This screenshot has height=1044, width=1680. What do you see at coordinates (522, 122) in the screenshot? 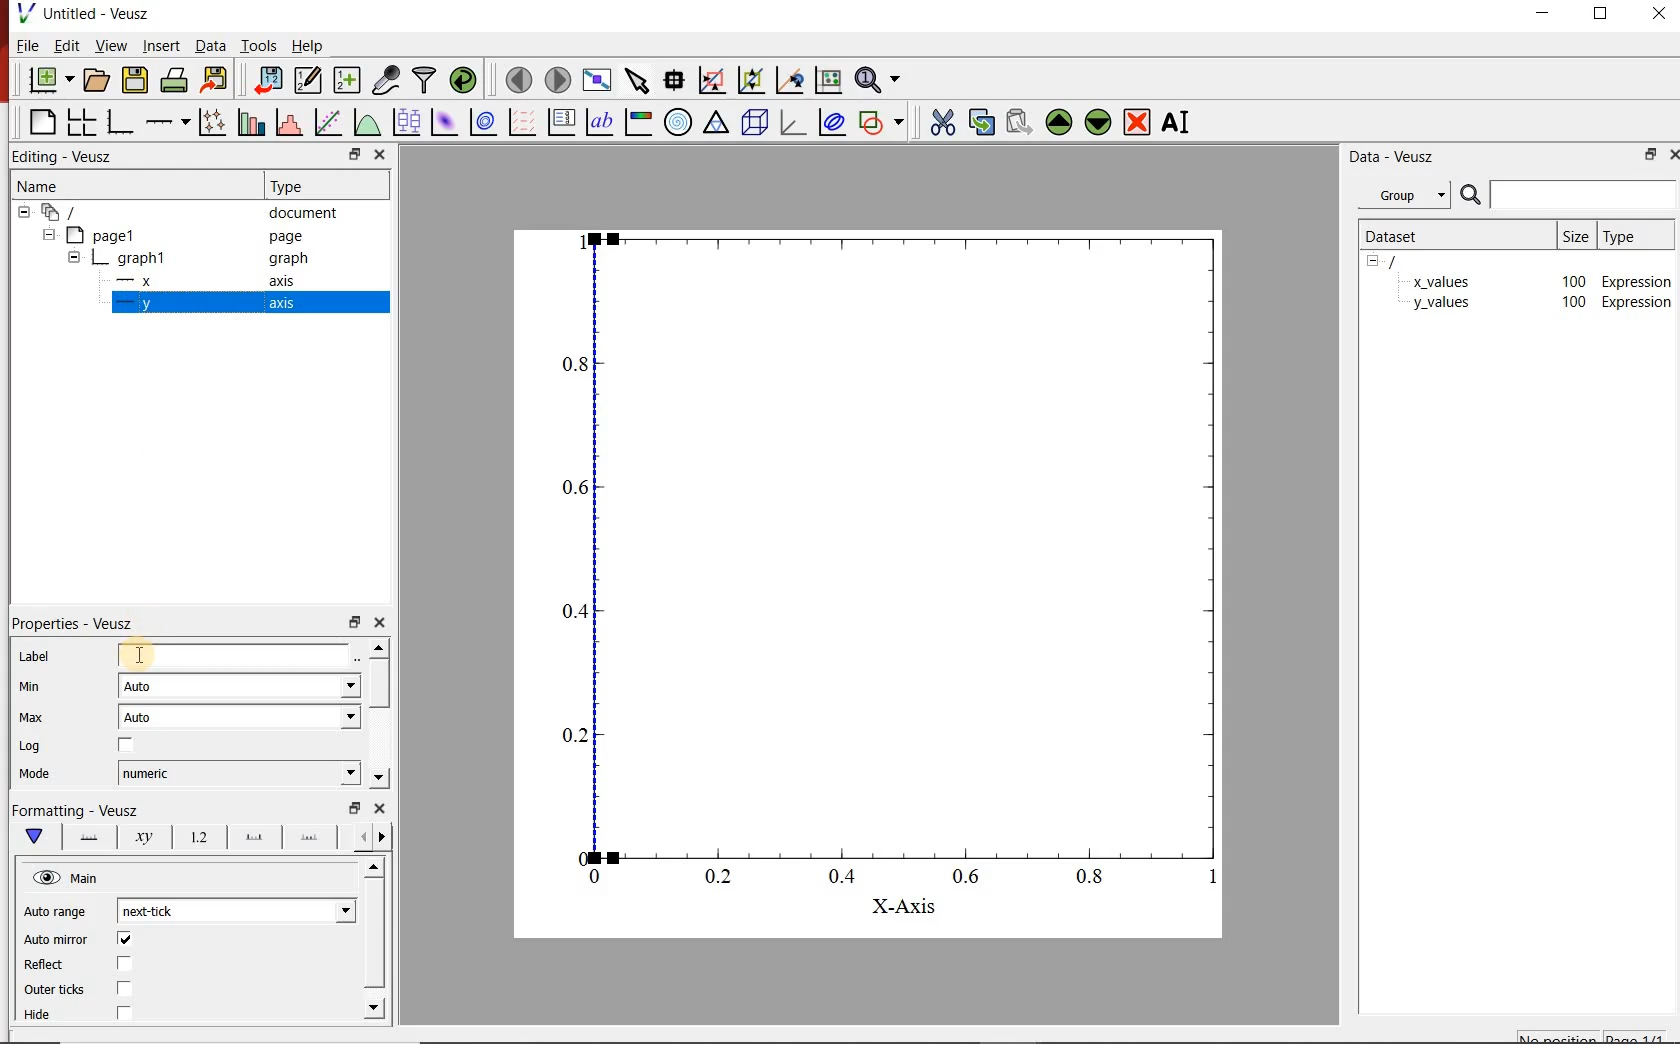
I see `plot vector field` at bounding box center [522, 122].